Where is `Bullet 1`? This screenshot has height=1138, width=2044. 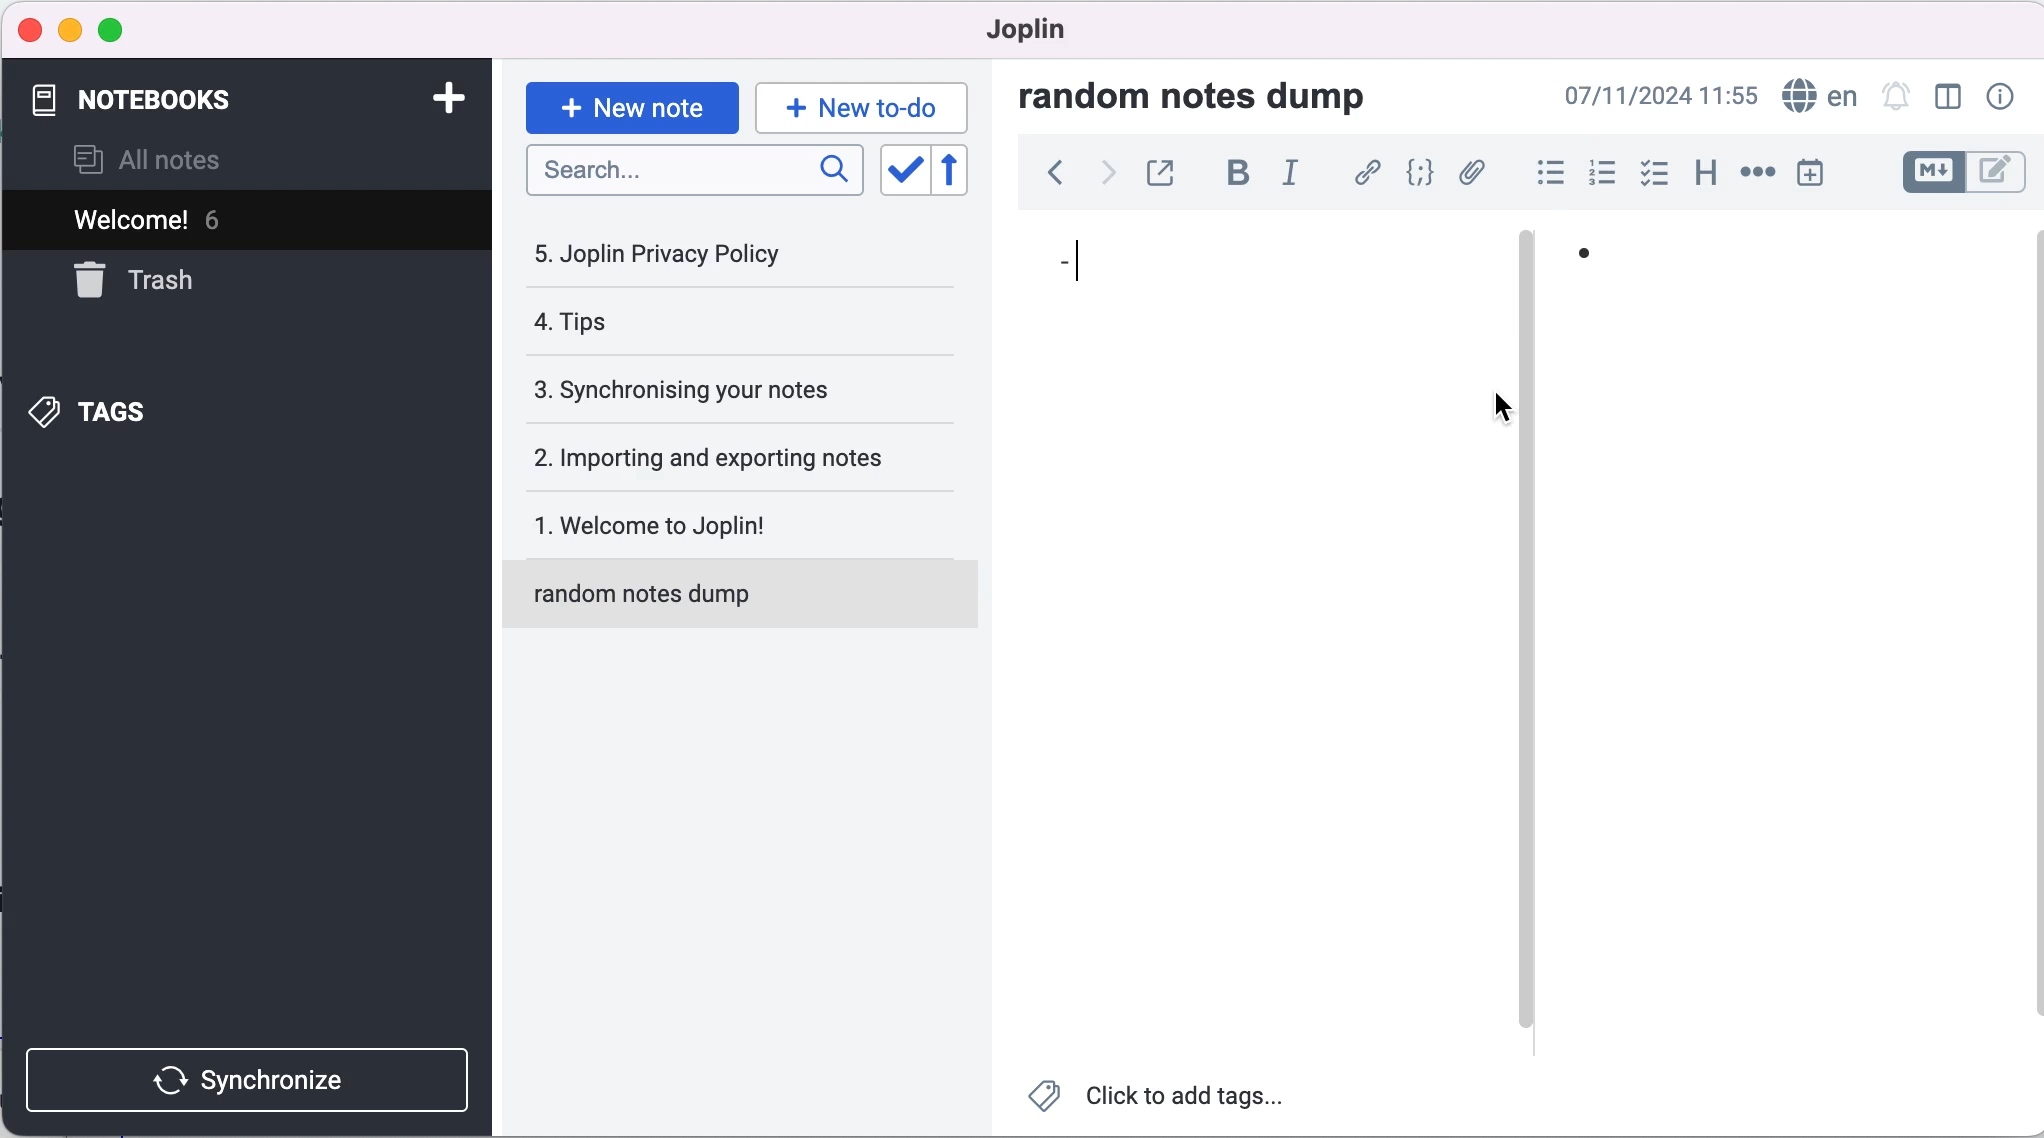
Bullet 1 is located at coordinates (1246, 283).